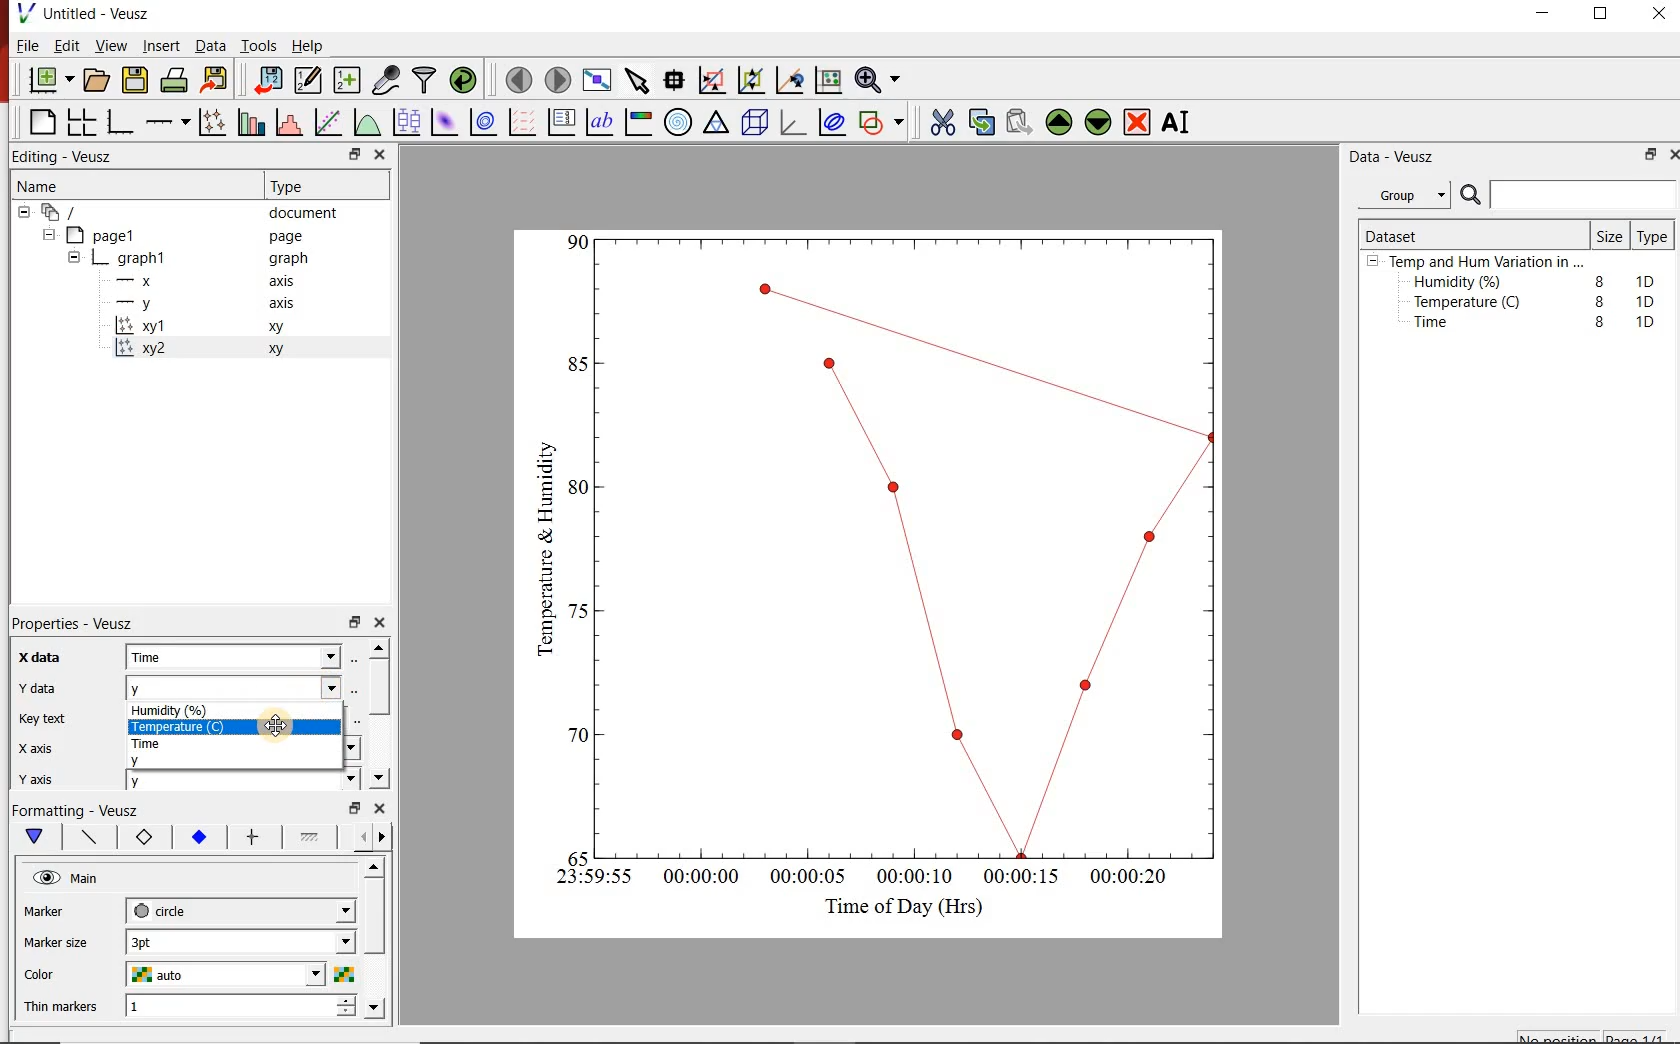 The width and height of the screenshot is (1680, 1044). I want to click on xy2, so click(147, 348).